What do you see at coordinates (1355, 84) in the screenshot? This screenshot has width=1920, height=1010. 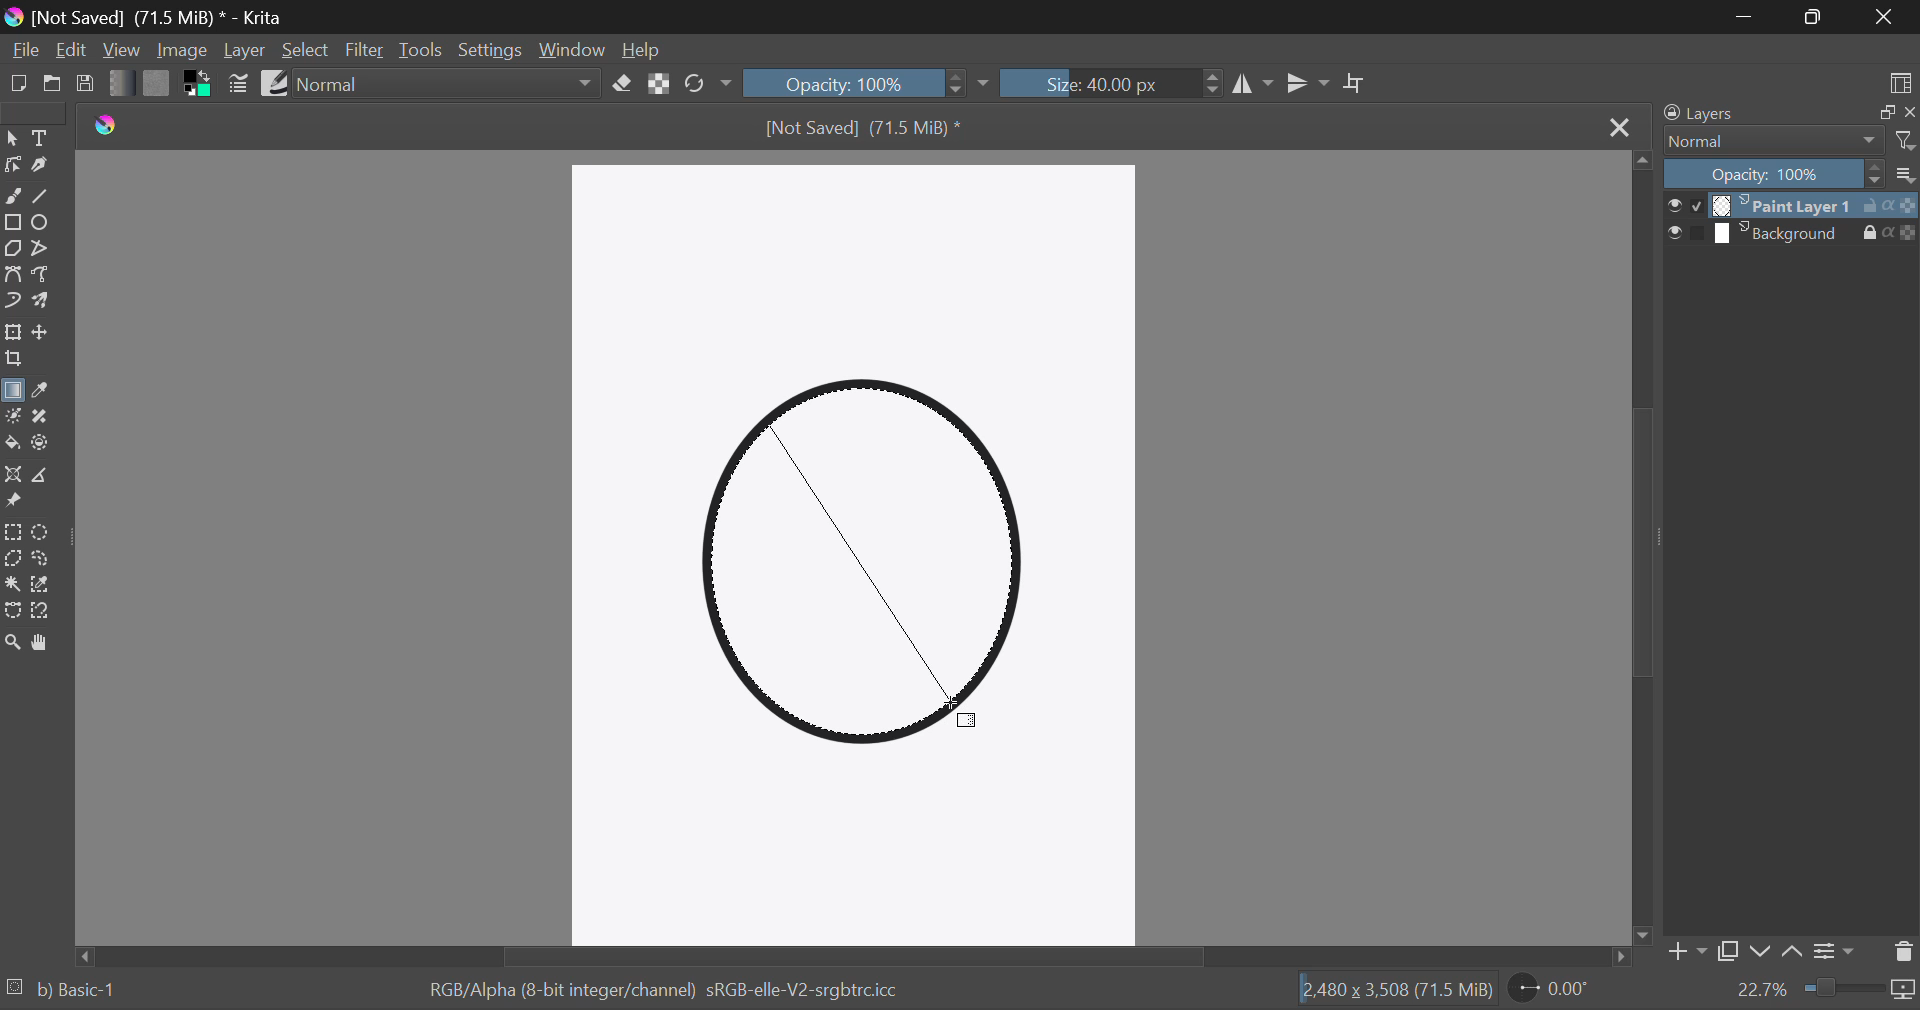 I see `Crop` at bounding box center [1355, 84].